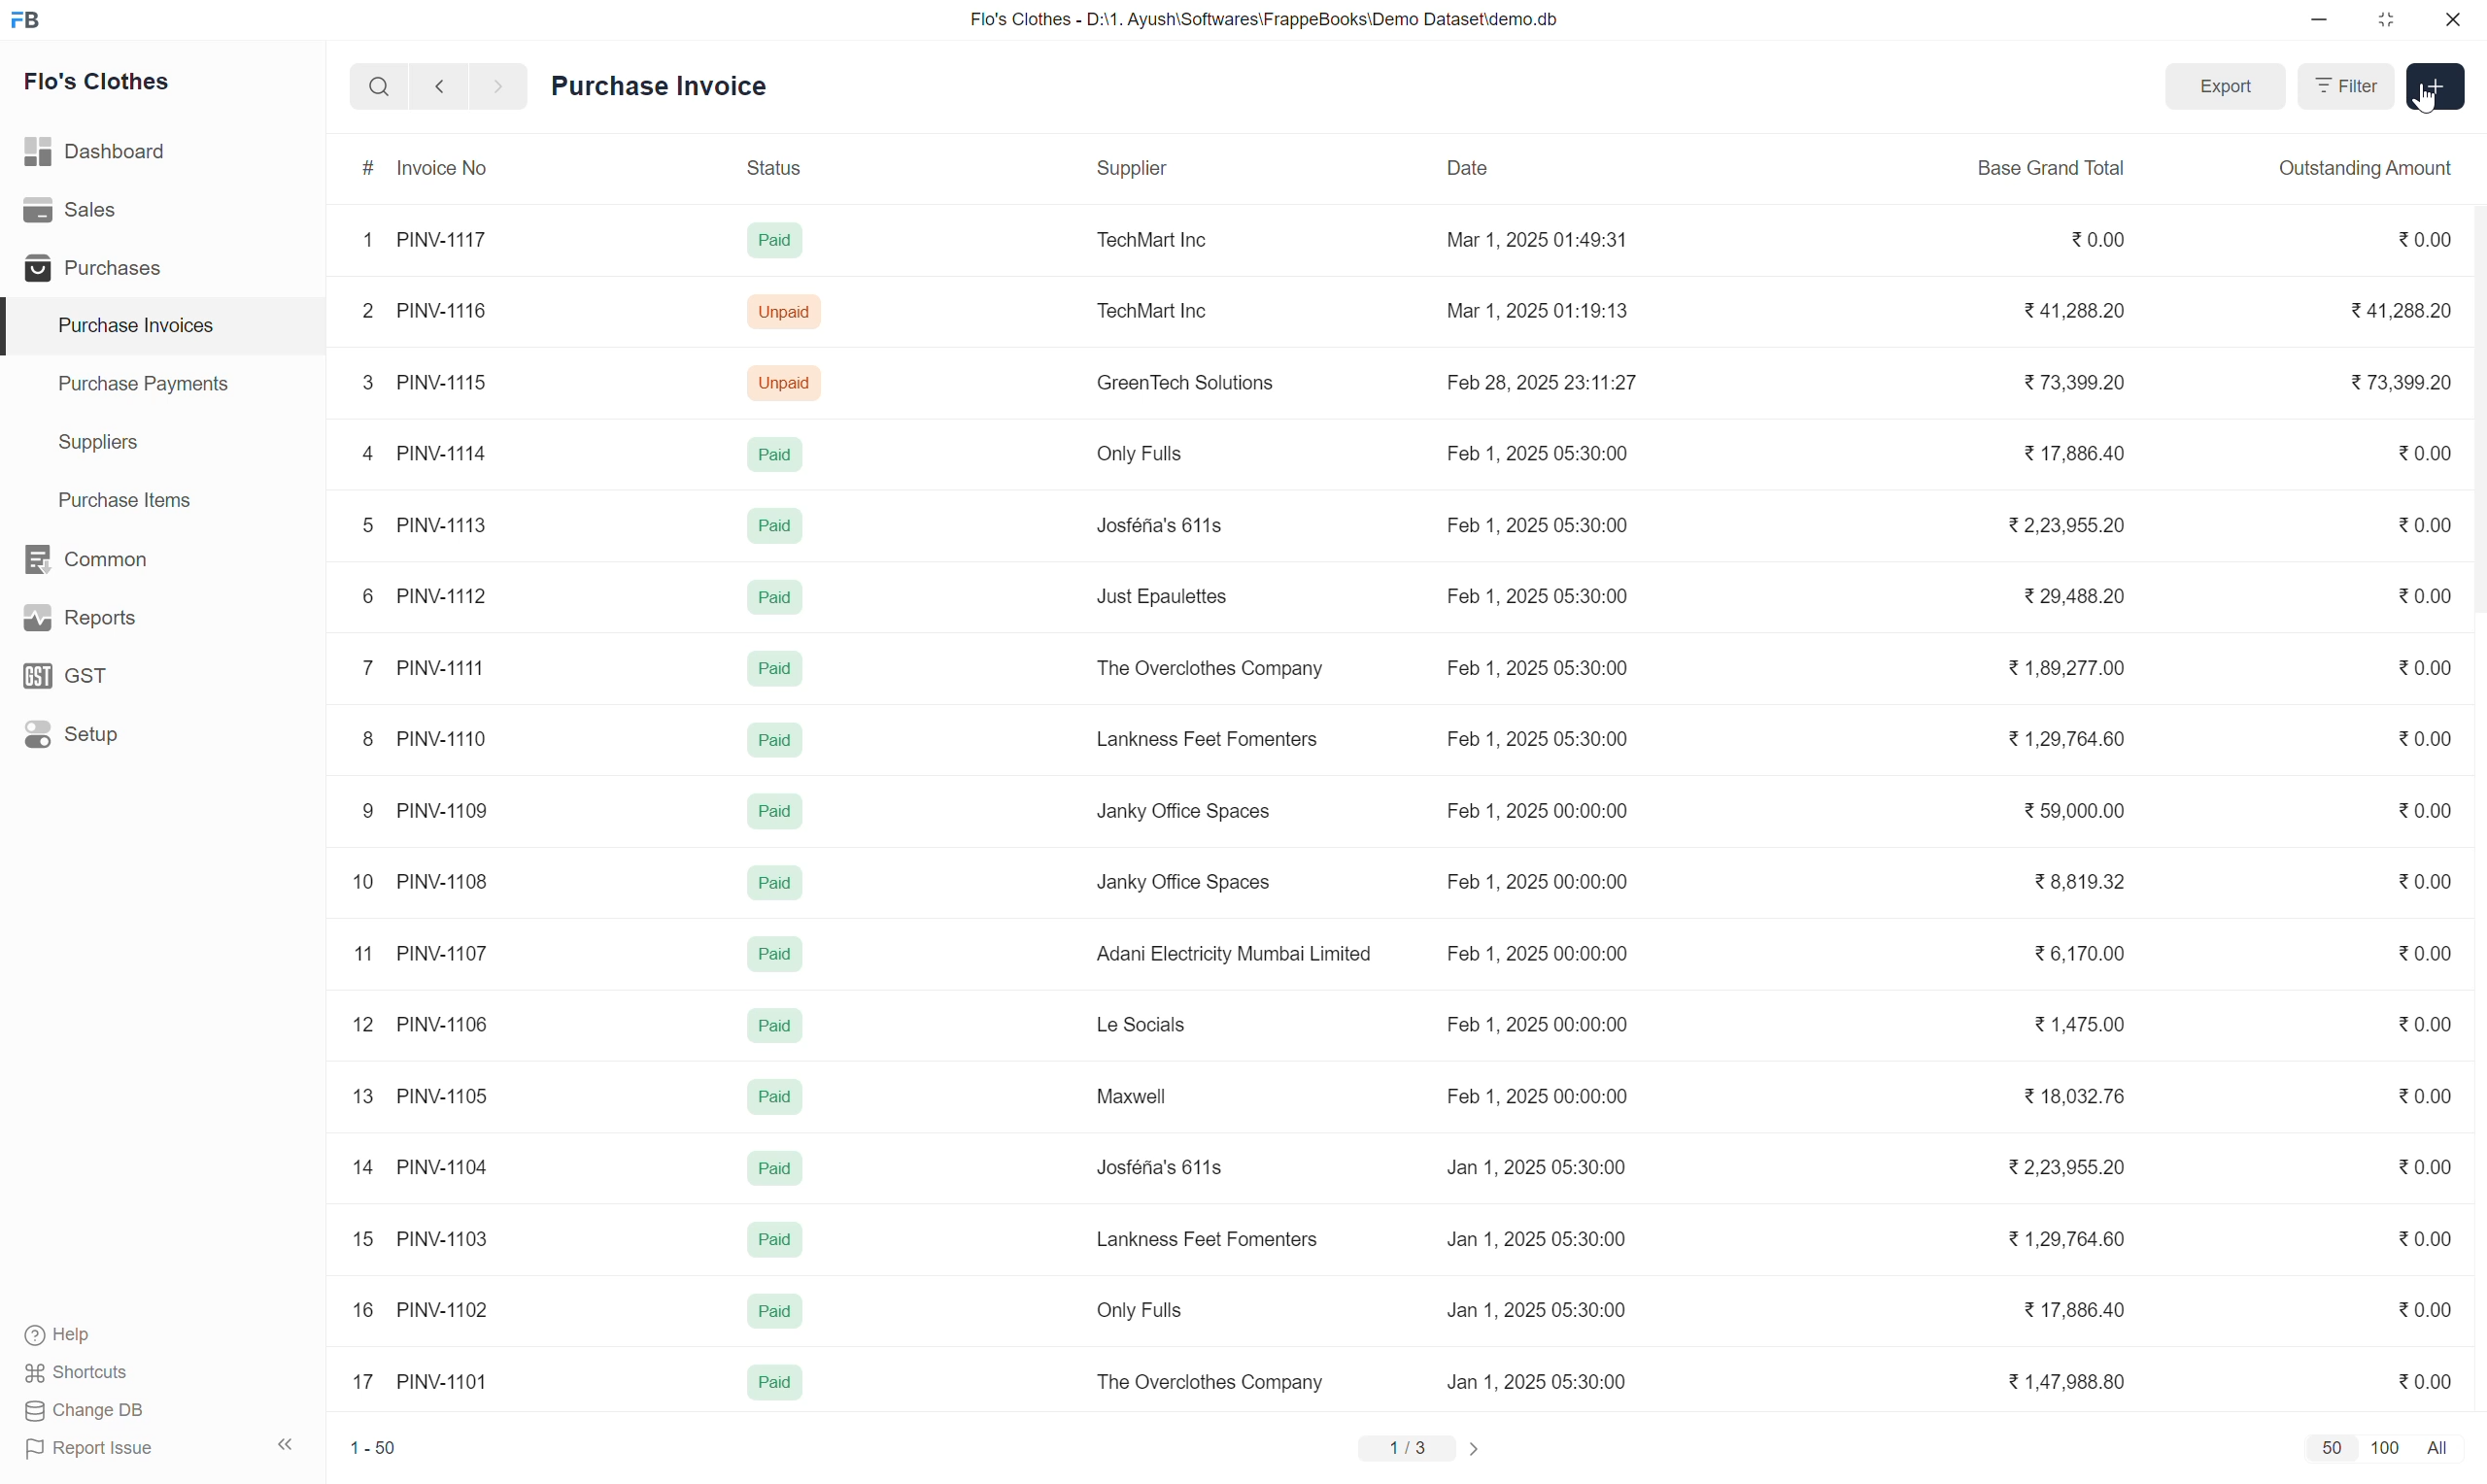  I want to click on Suppliers, so click(163, 443).